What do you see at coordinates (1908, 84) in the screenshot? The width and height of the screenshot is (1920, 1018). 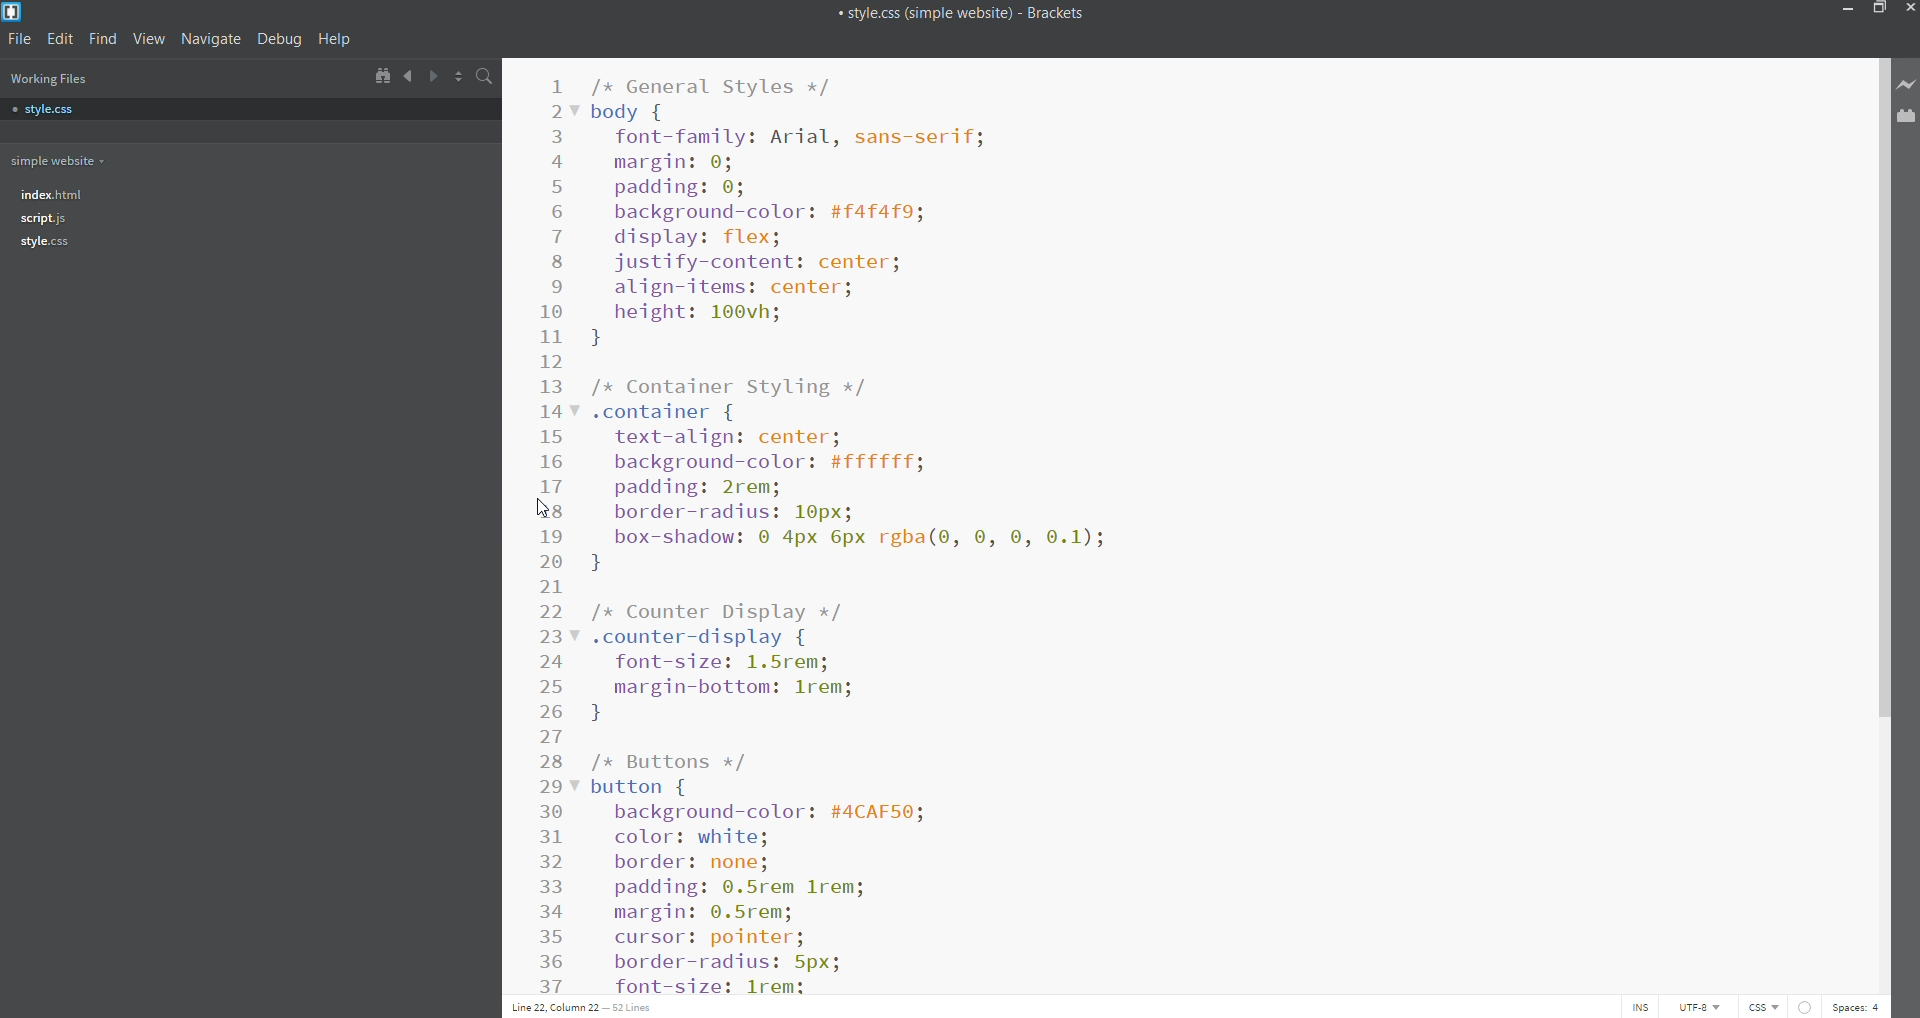 I see `live preview` at bounding box center [1908, 84].